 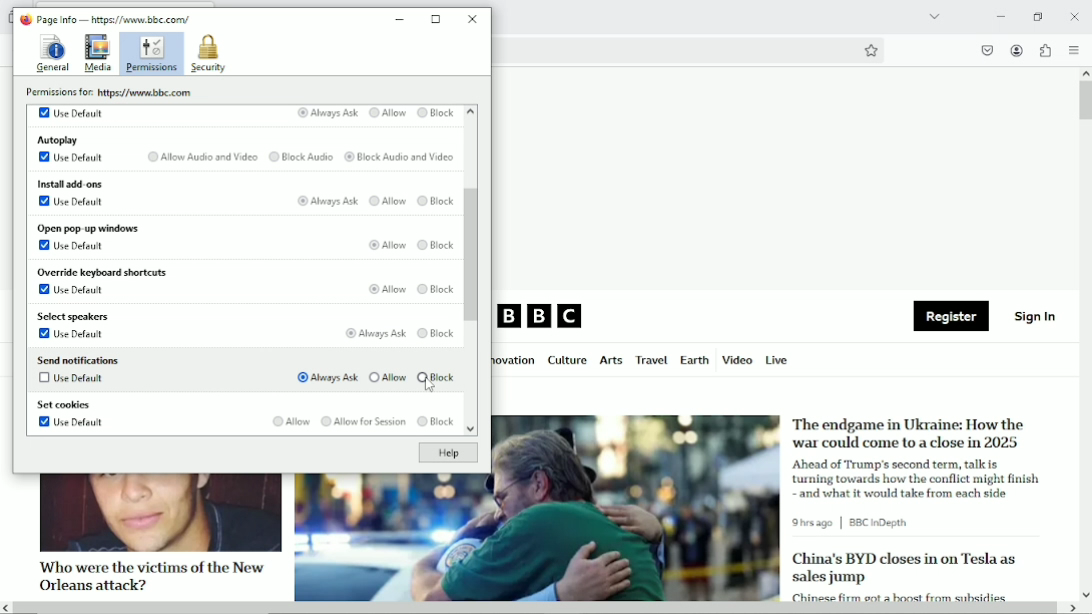 I want to click on Allow, so click(x=389, y=288).